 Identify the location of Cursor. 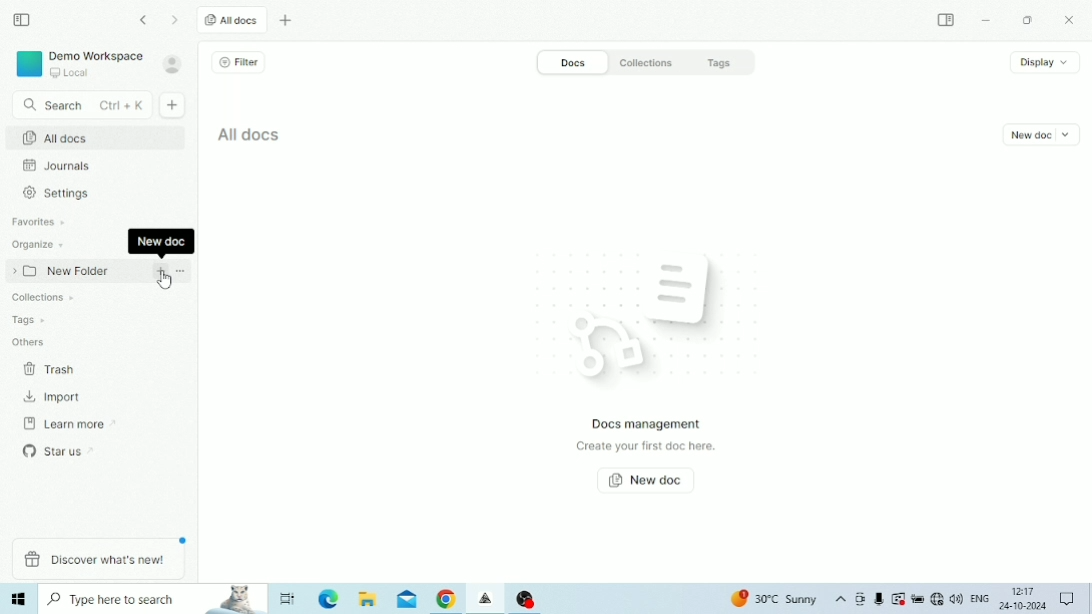
(107, 341).